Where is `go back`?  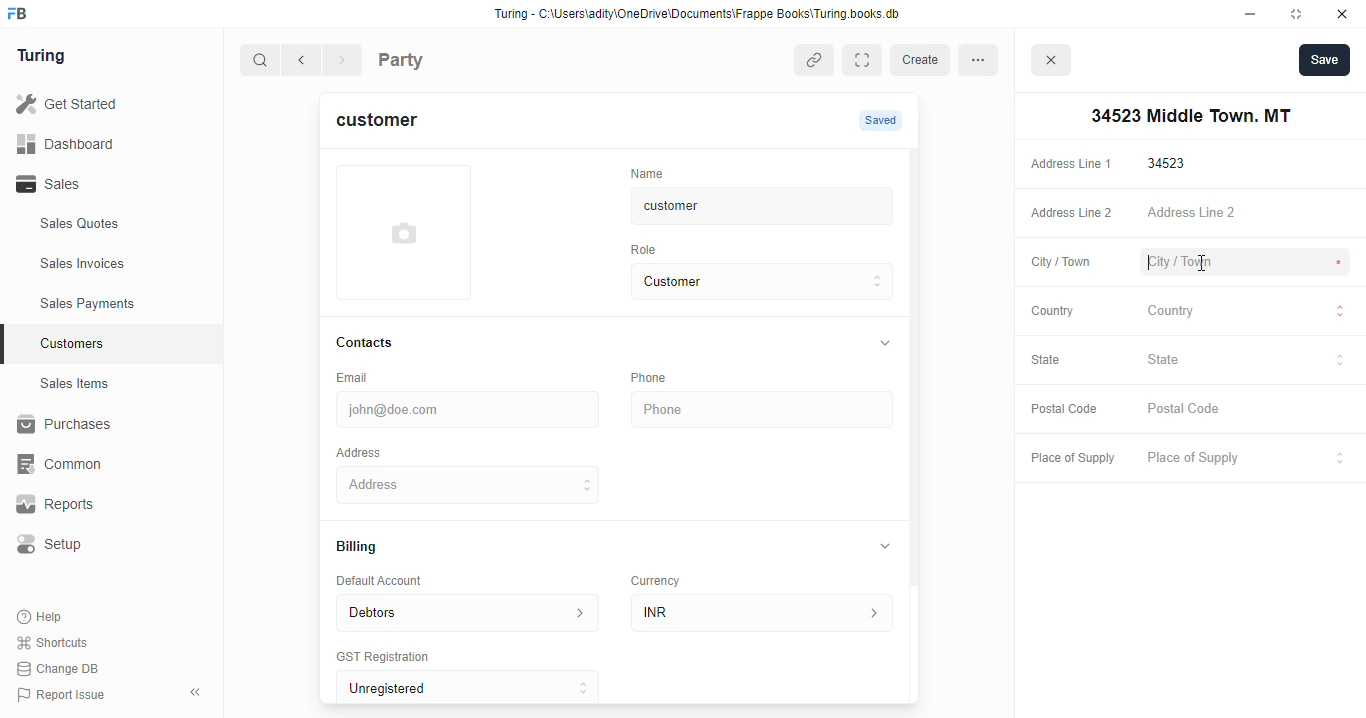
go back is located at coordinates (305, 61).